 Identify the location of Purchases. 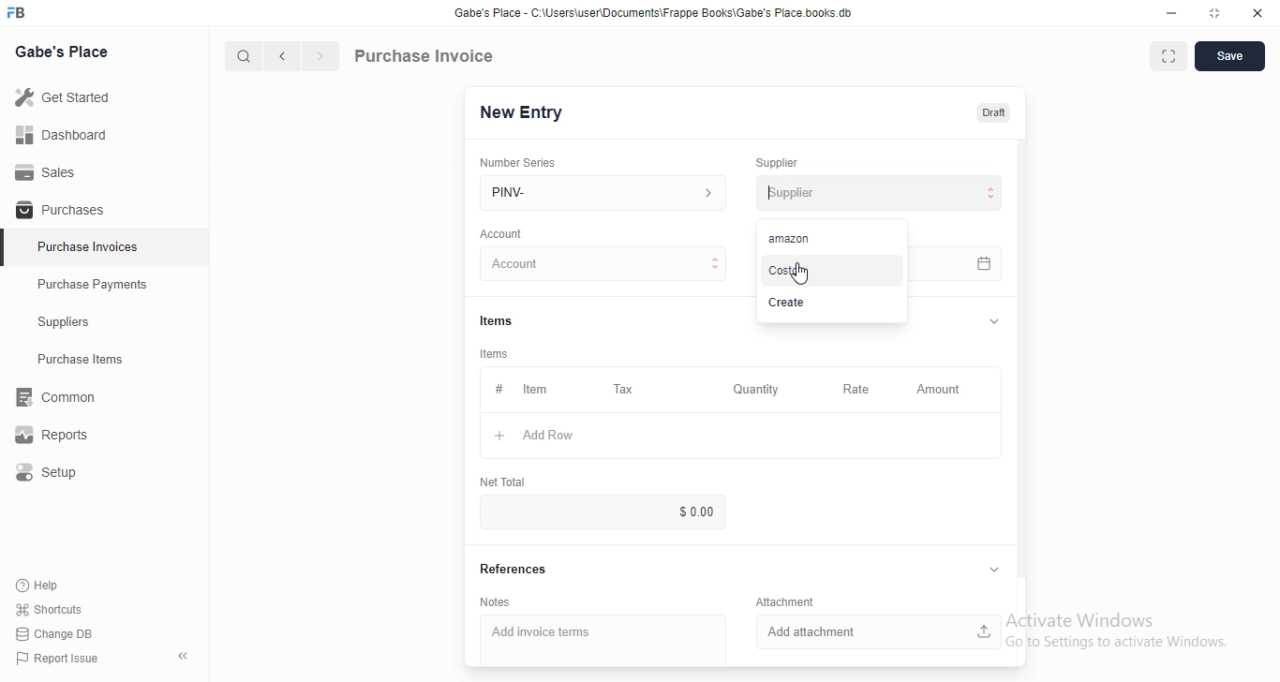
(104, 208).